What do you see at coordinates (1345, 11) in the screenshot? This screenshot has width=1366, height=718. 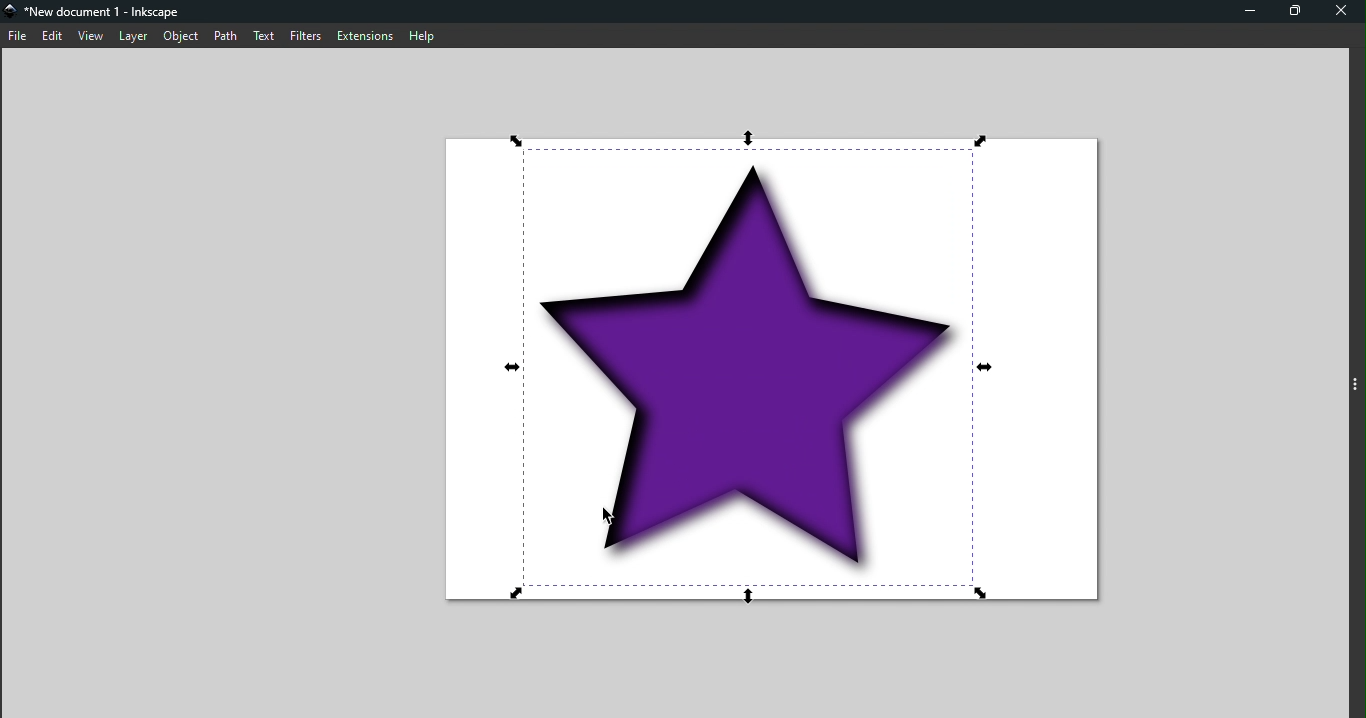 I see `Close` at bounding box center [1345, 11].